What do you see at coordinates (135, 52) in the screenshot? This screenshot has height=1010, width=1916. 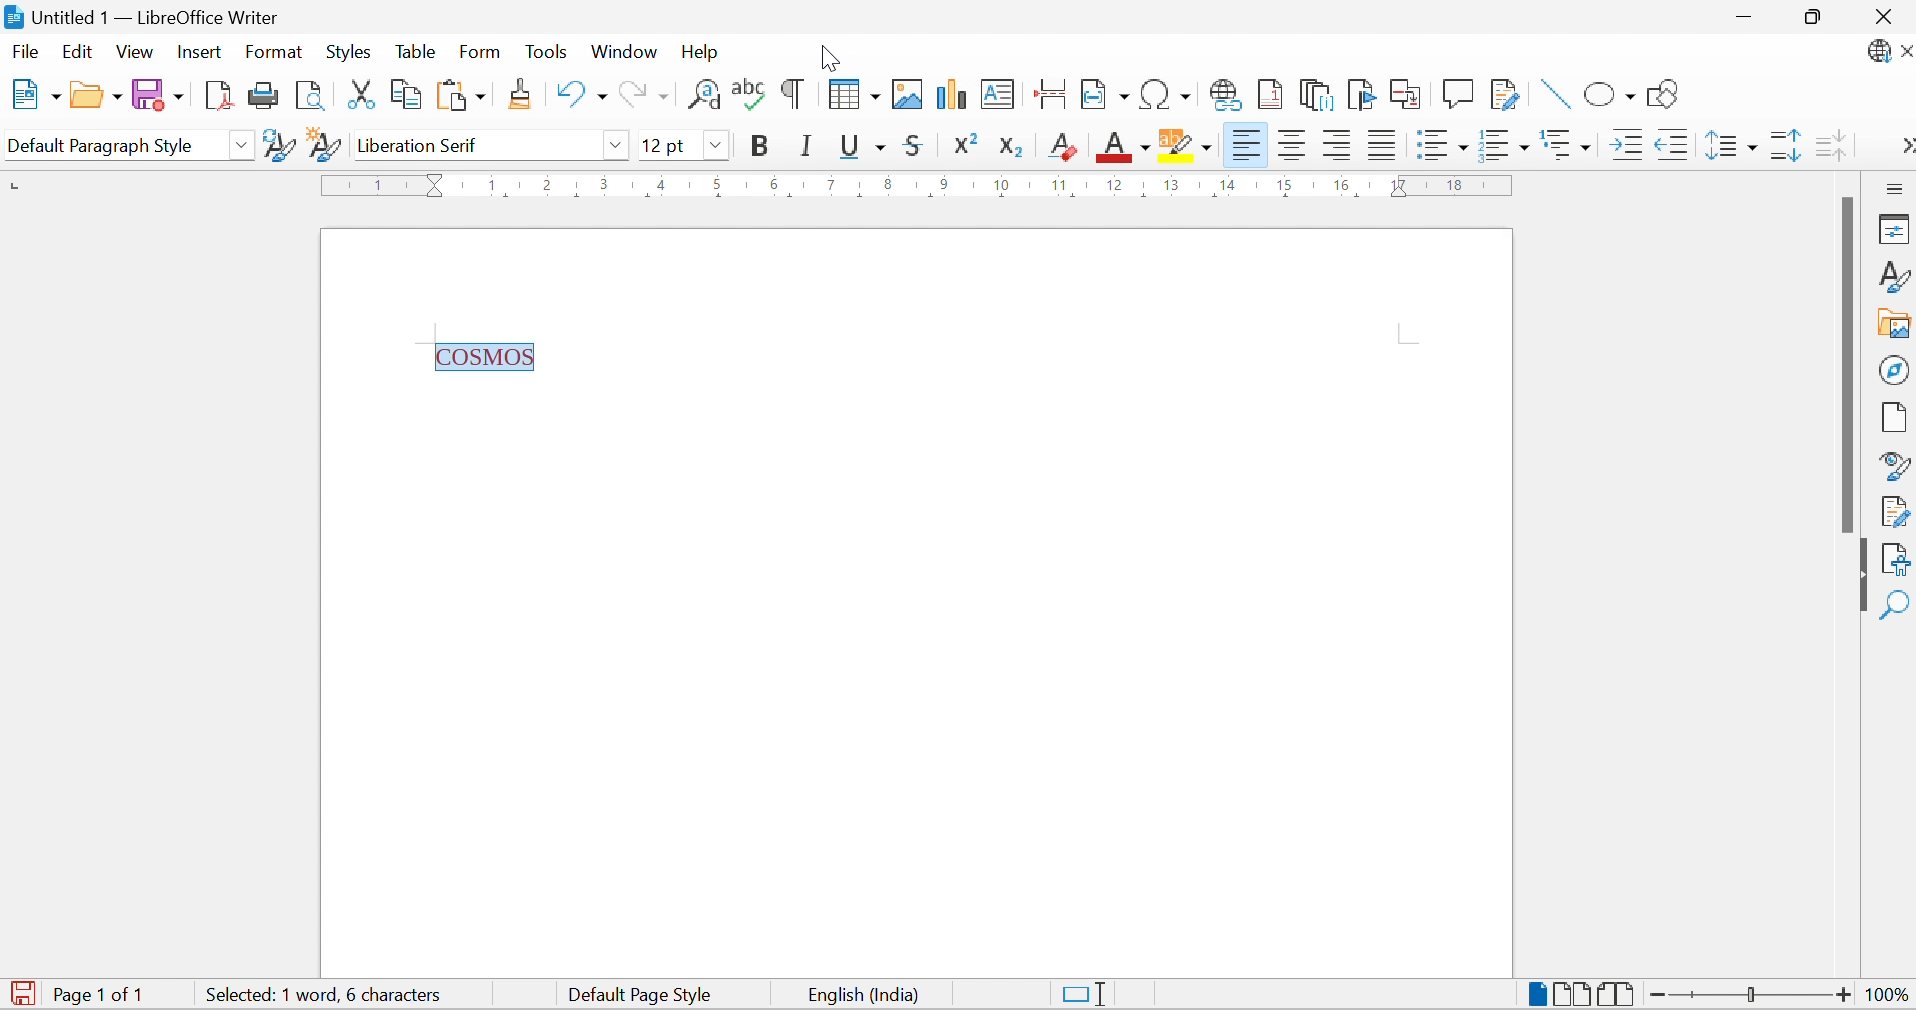 I see `View` at bounding box center [135, 52].